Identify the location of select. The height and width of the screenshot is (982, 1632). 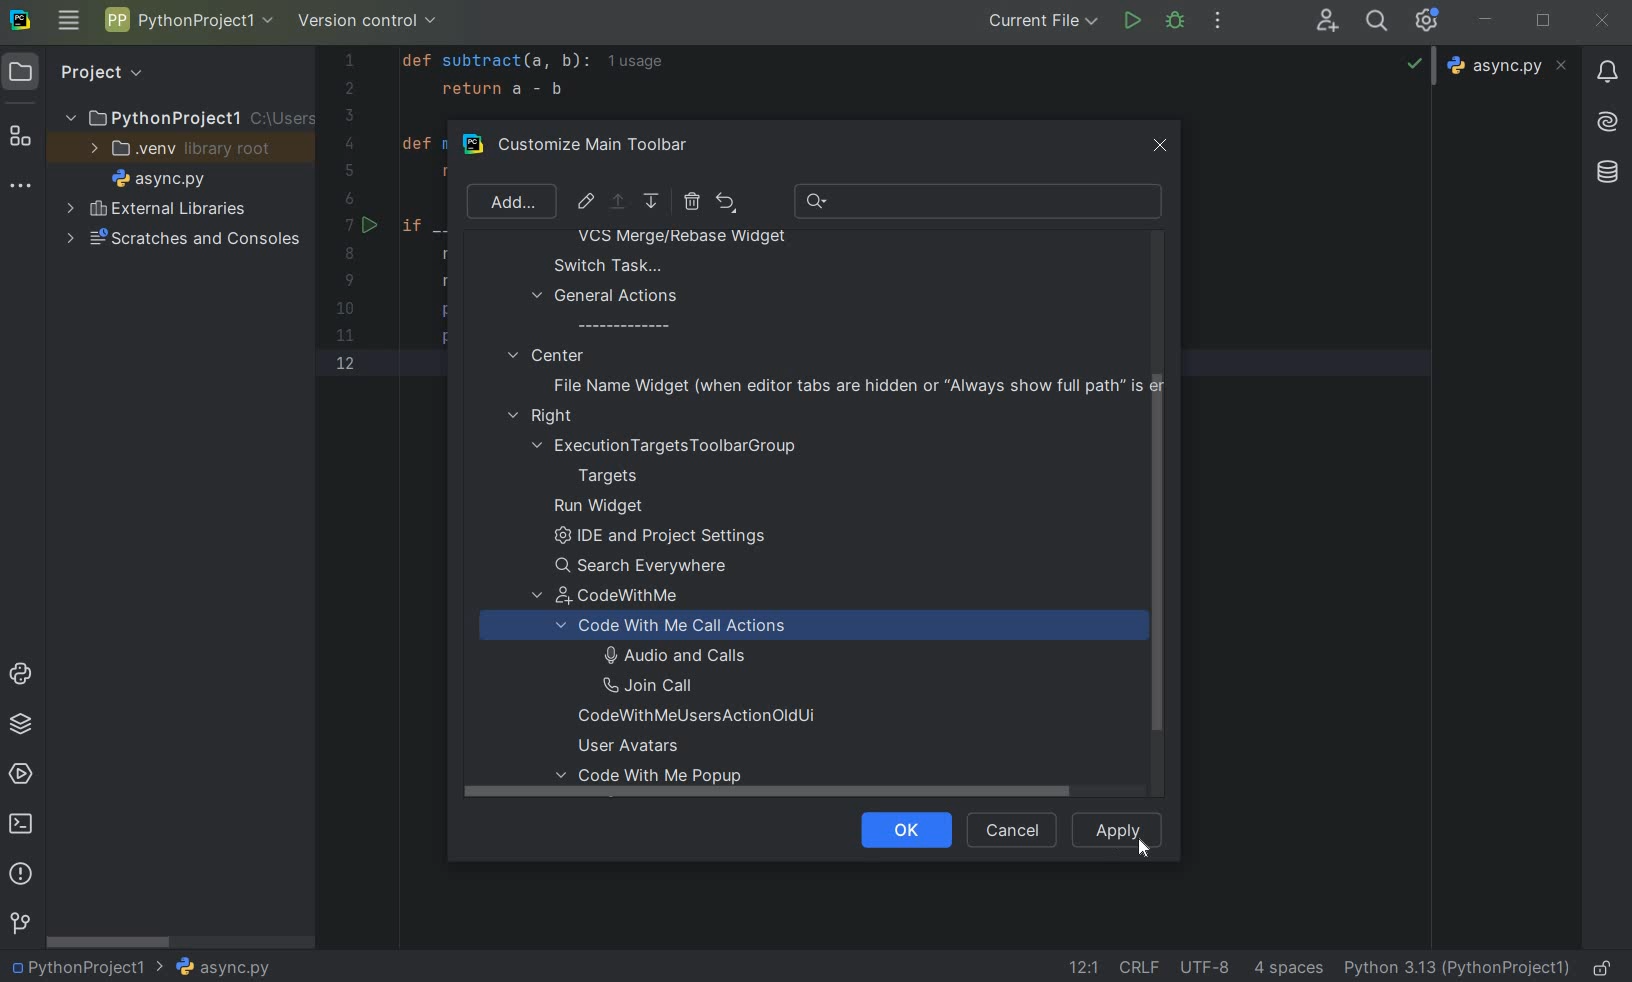
(620, 205).